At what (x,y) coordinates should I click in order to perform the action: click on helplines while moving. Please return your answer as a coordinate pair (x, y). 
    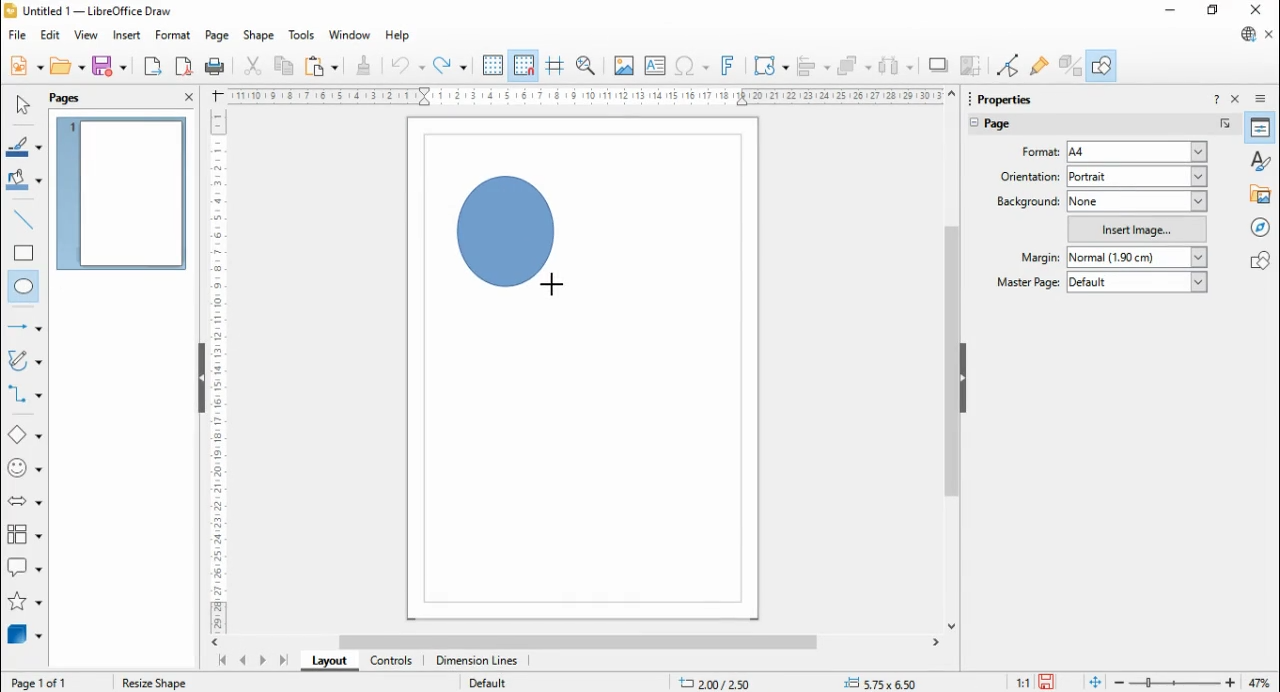
    Looking at the image, I should click on (555, 66).